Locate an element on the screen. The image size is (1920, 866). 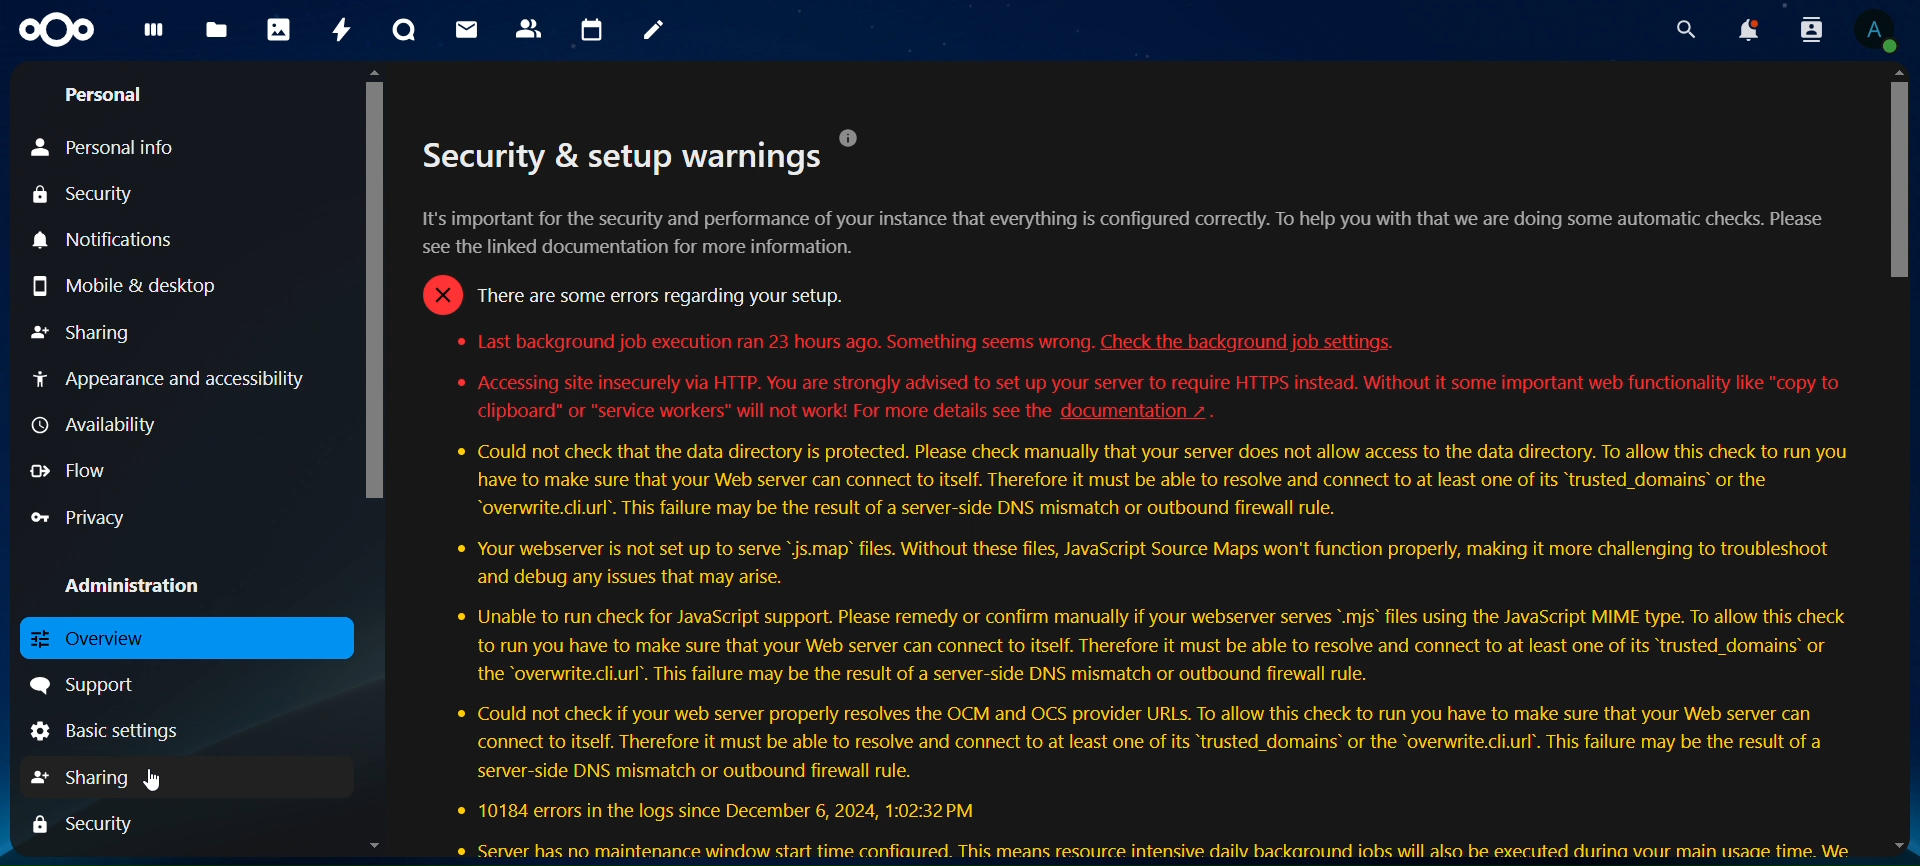
icon is located at coordinates (54, 32).